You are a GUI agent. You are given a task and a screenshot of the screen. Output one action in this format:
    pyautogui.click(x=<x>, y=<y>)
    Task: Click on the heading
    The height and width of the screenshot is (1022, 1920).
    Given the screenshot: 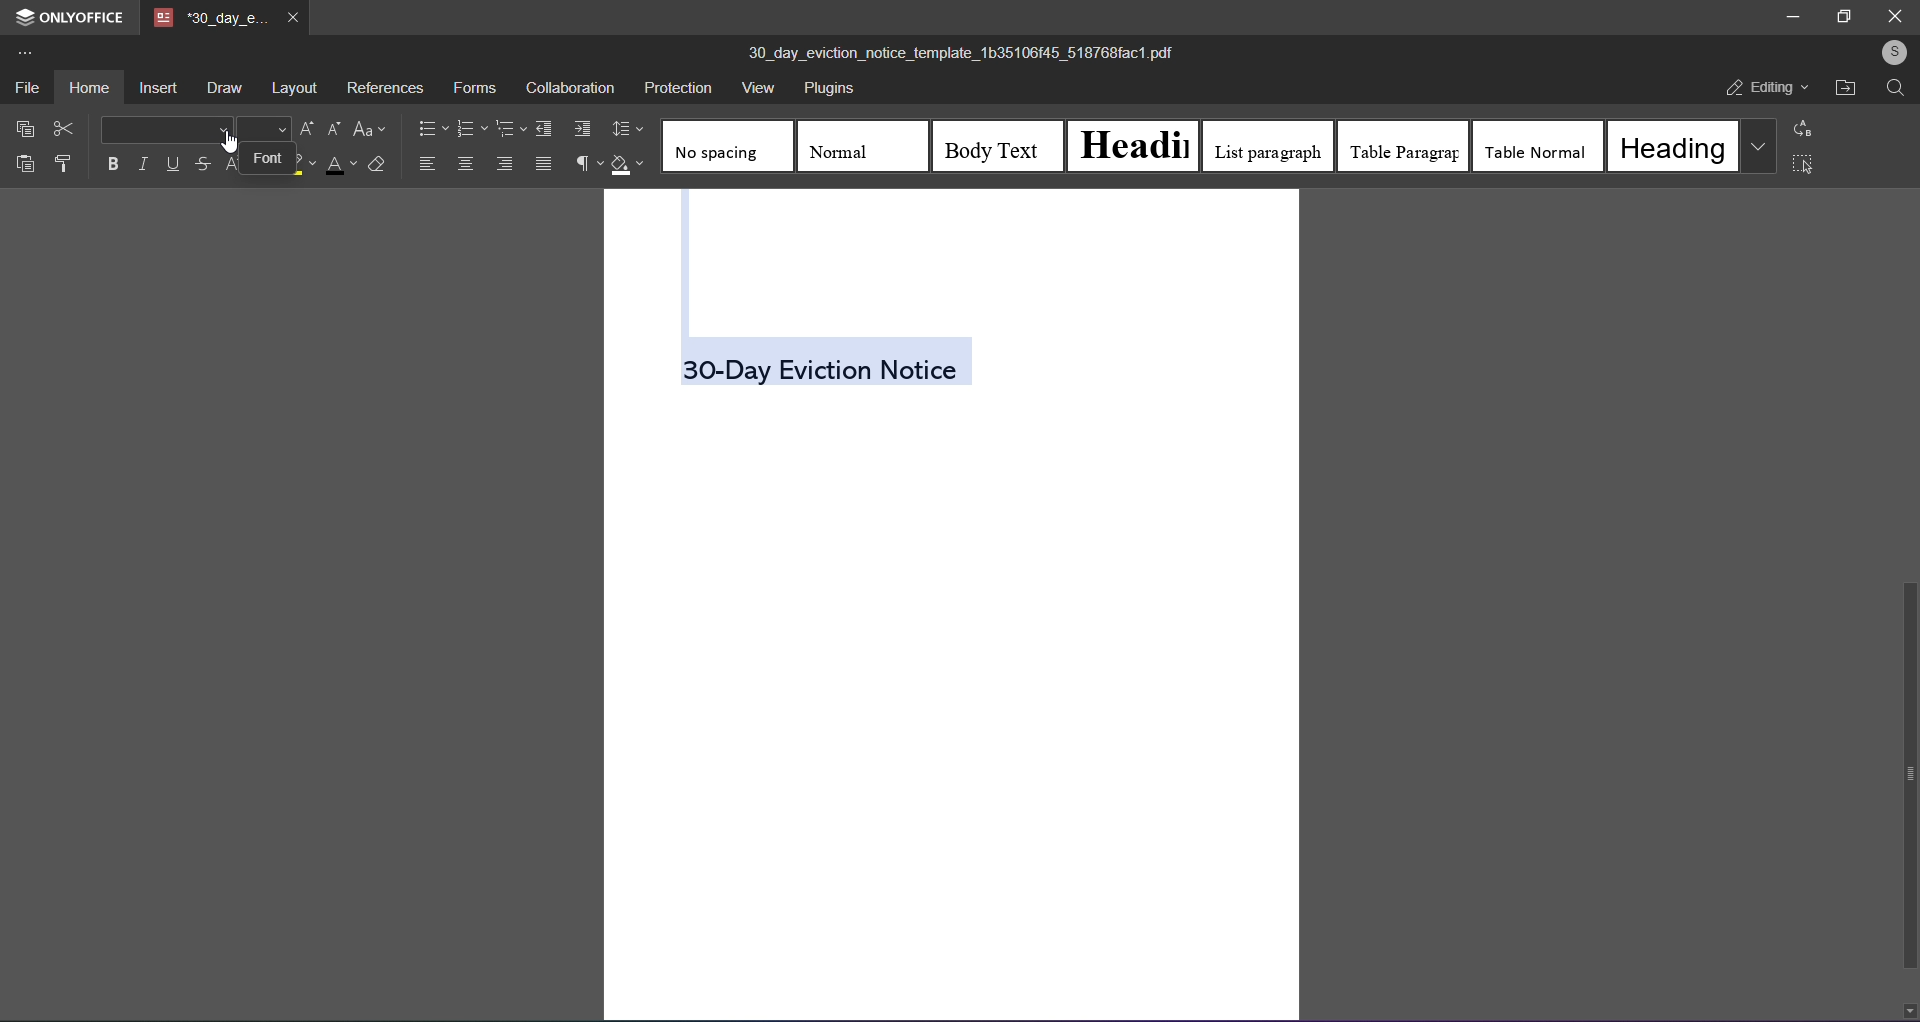 What is the action you would take?
    pyautogui.click(x=1138, y=143)
    